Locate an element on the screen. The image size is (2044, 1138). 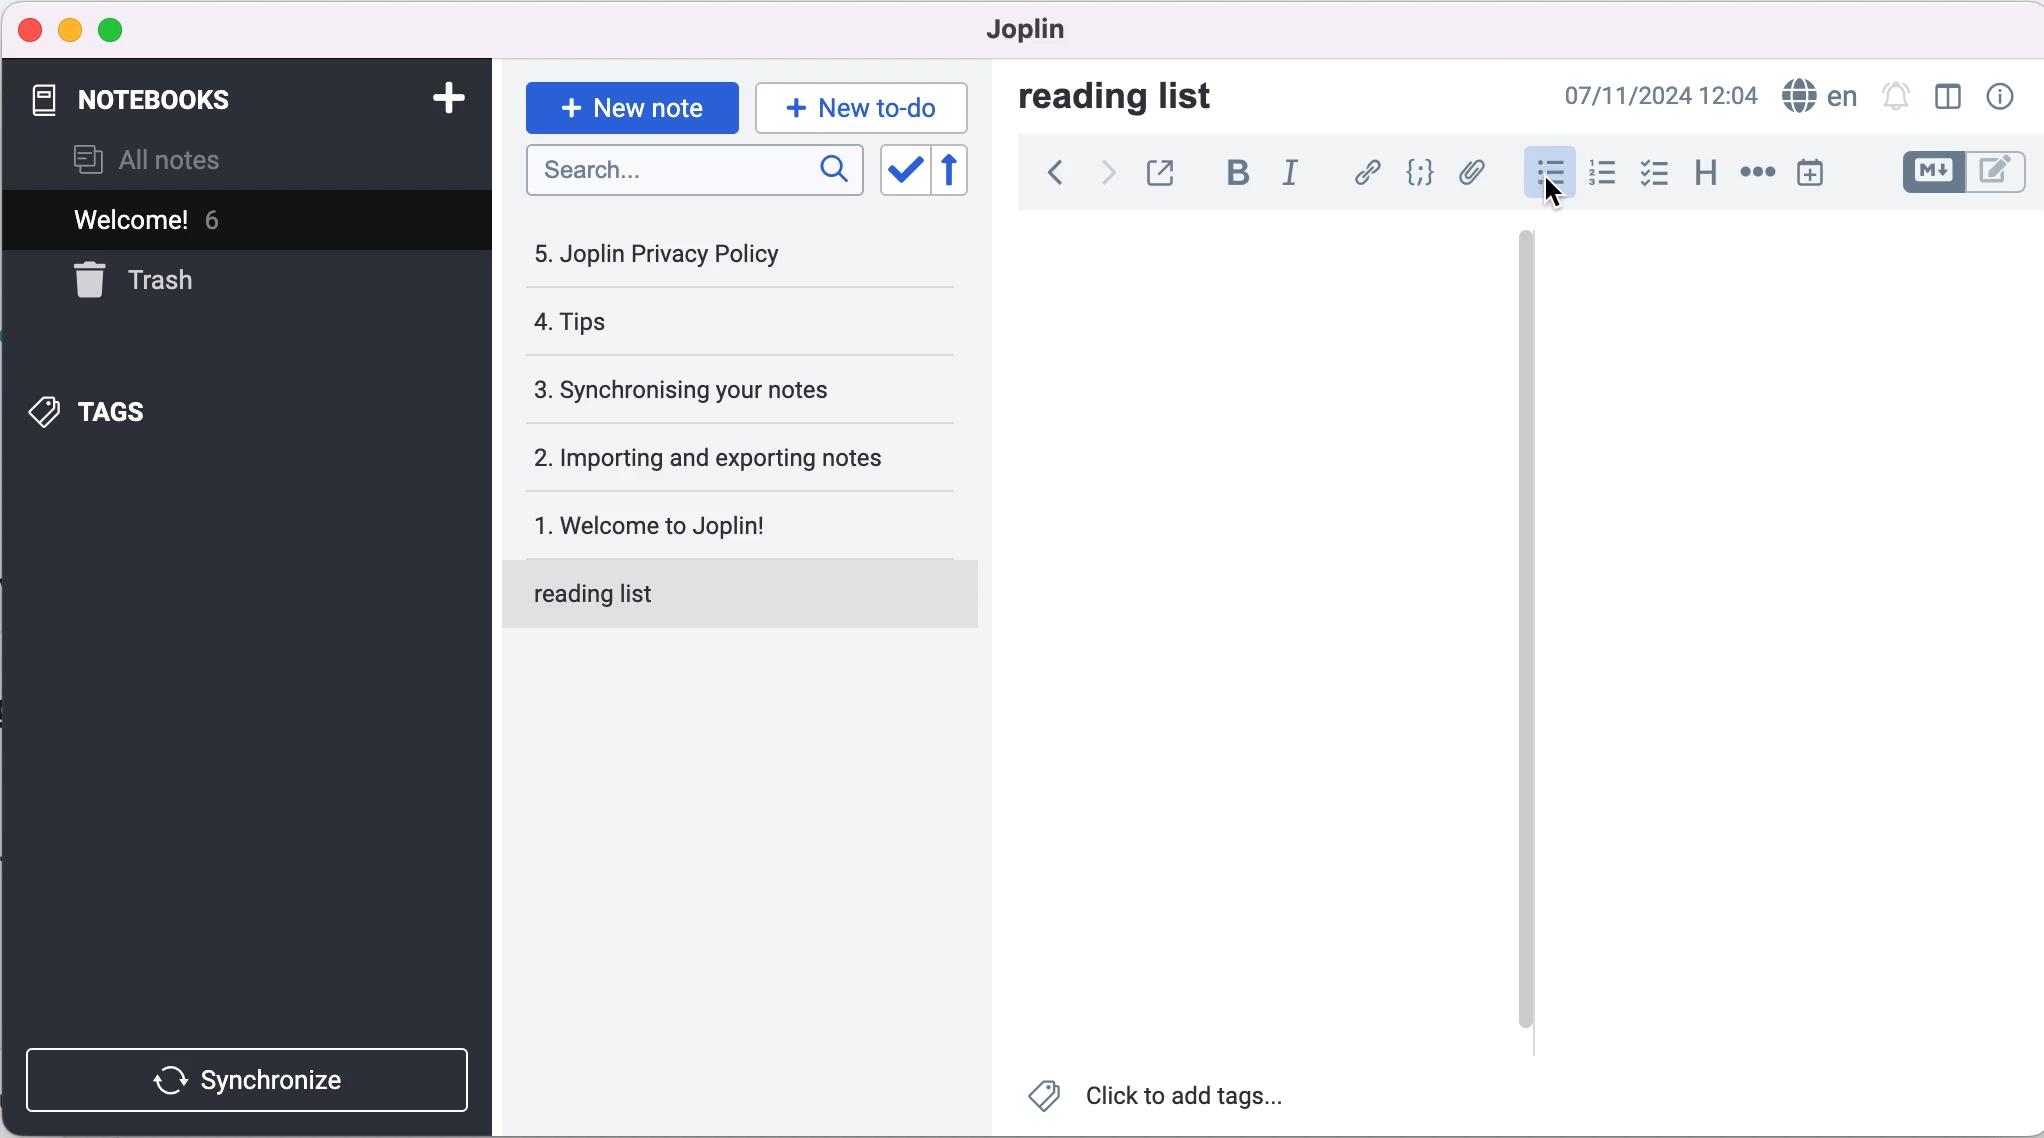
reading list  is located at coordinates (746, 592).